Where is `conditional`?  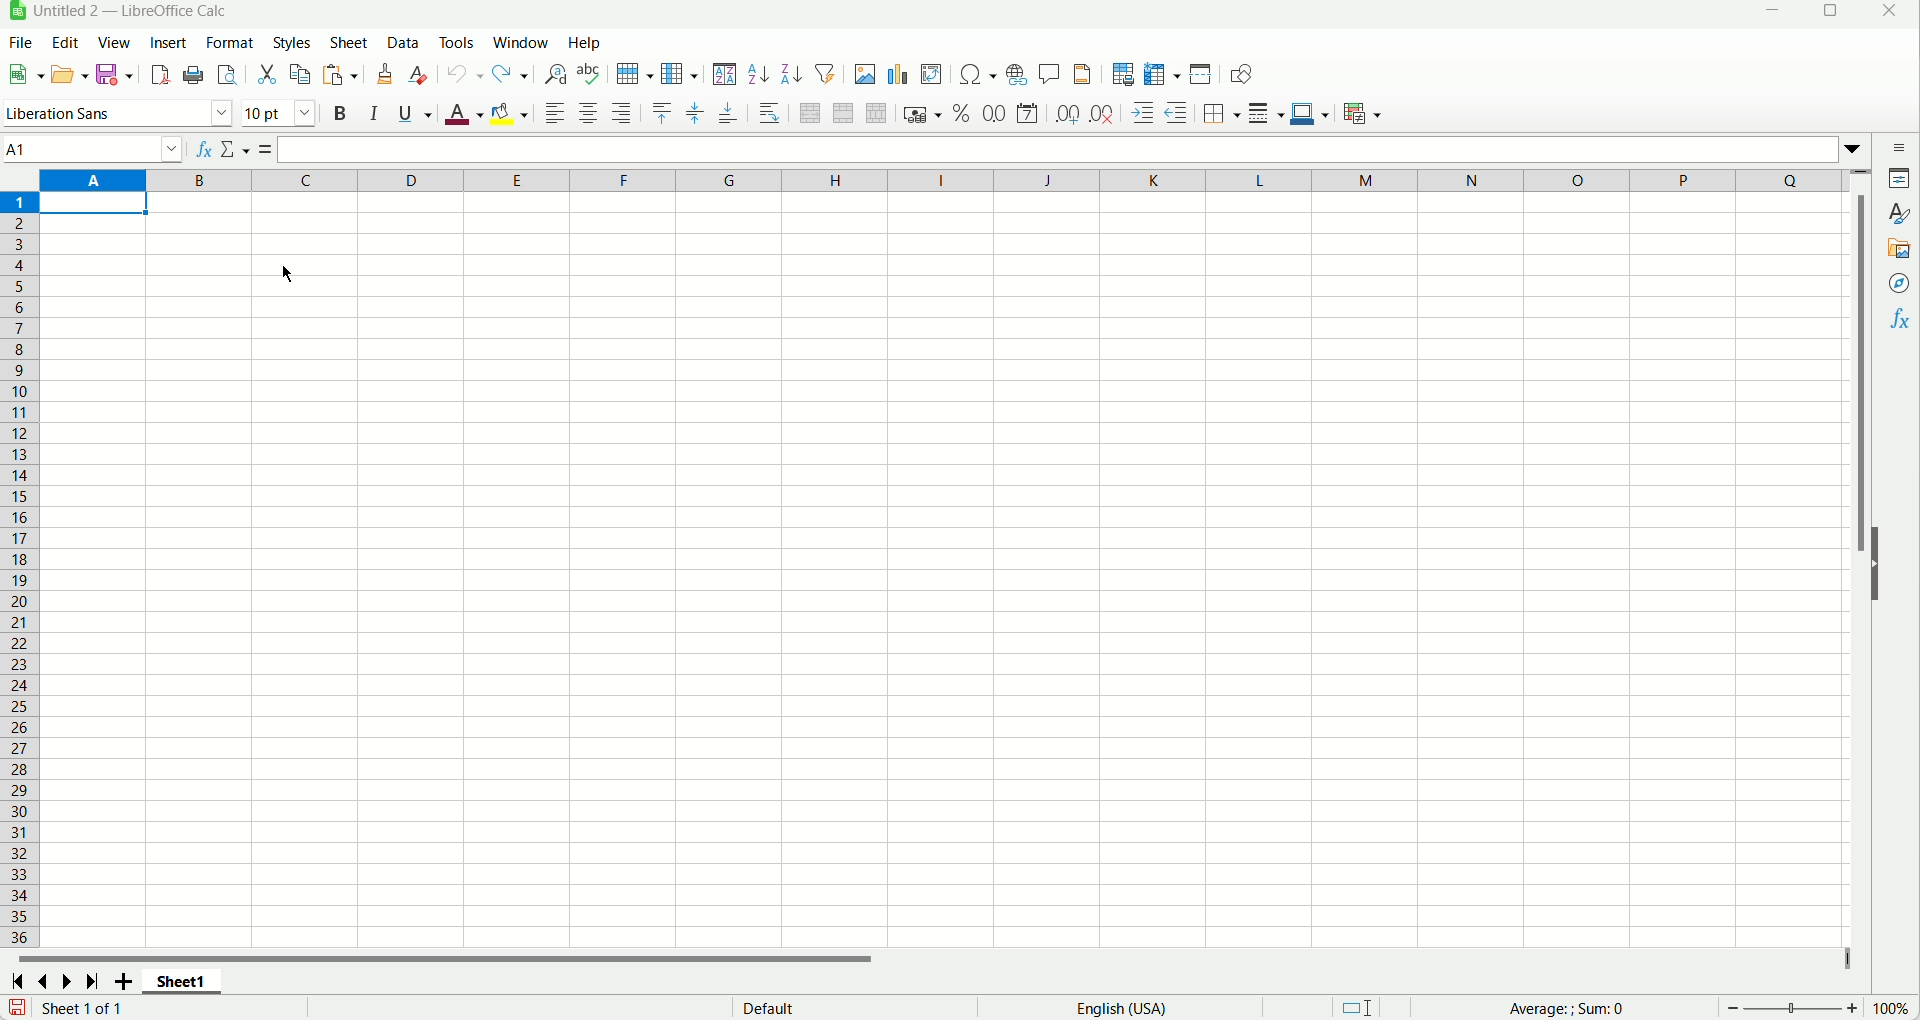
conditional is located at coordinates (1365, 112).